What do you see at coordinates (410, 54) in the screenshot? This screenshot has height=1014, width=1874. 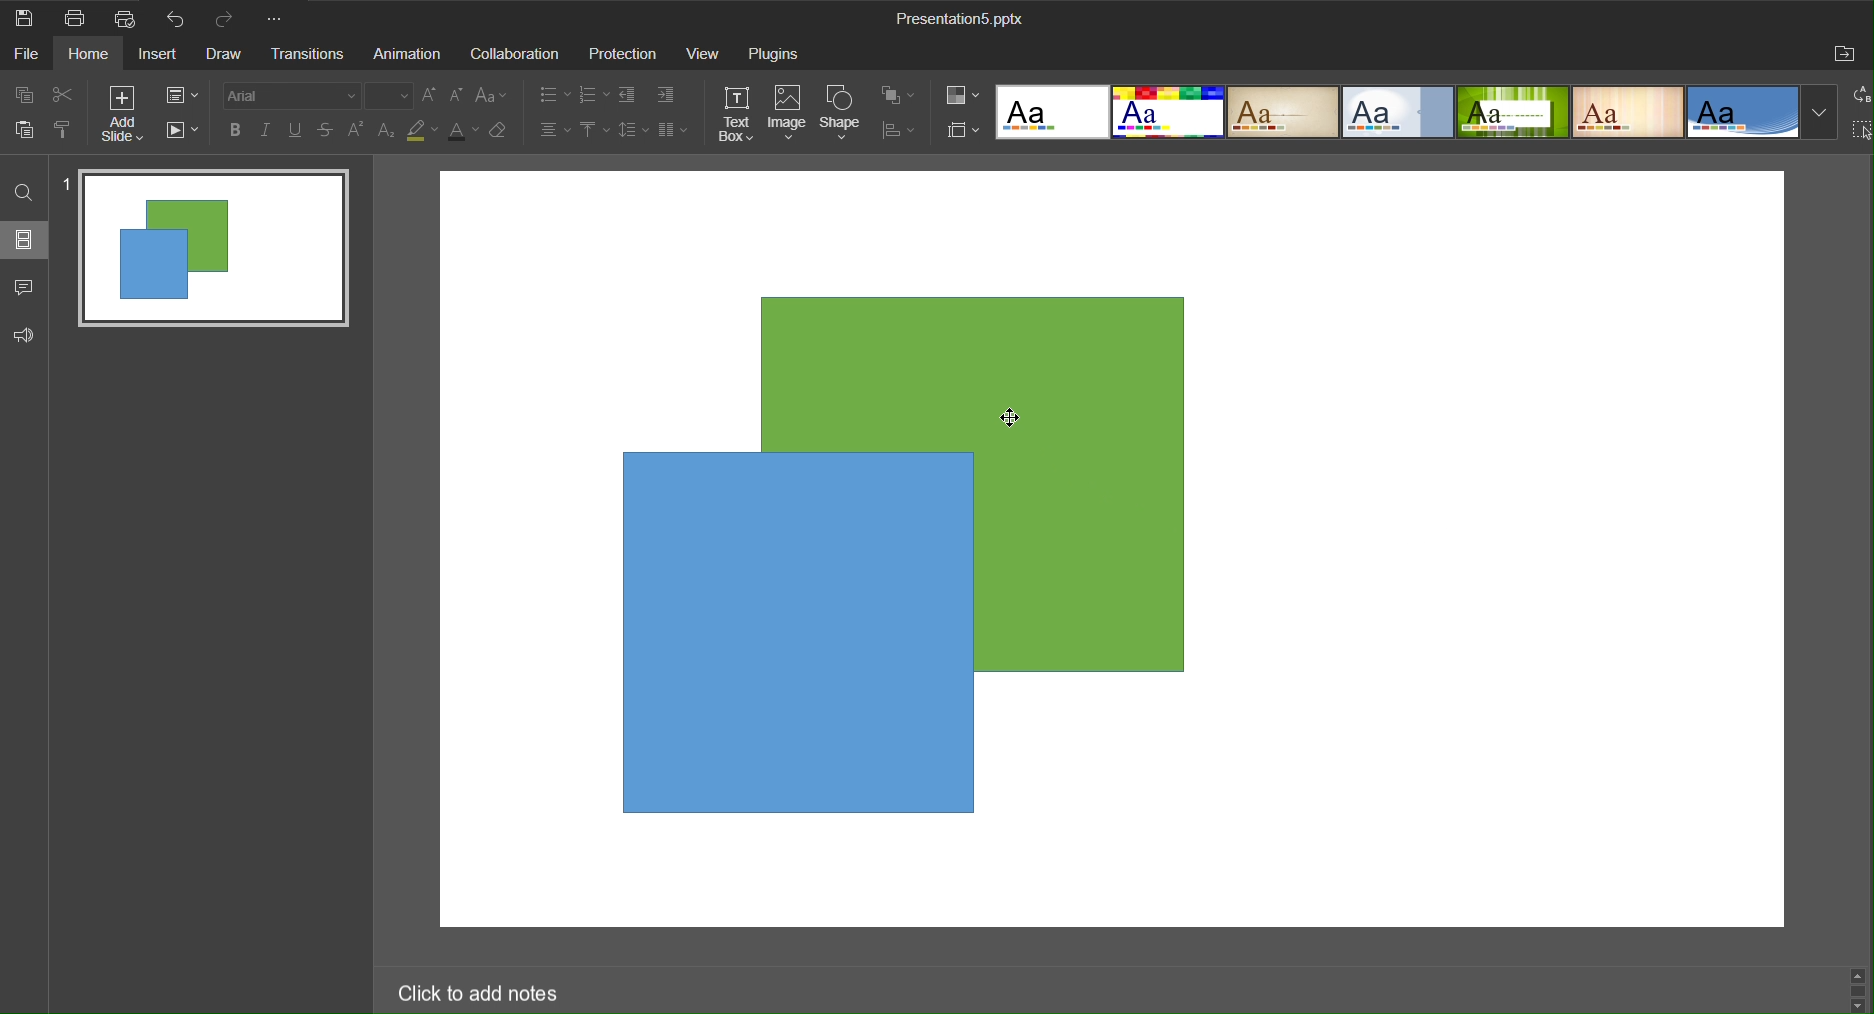 I see `Animation` at bounding box center [410, 54].